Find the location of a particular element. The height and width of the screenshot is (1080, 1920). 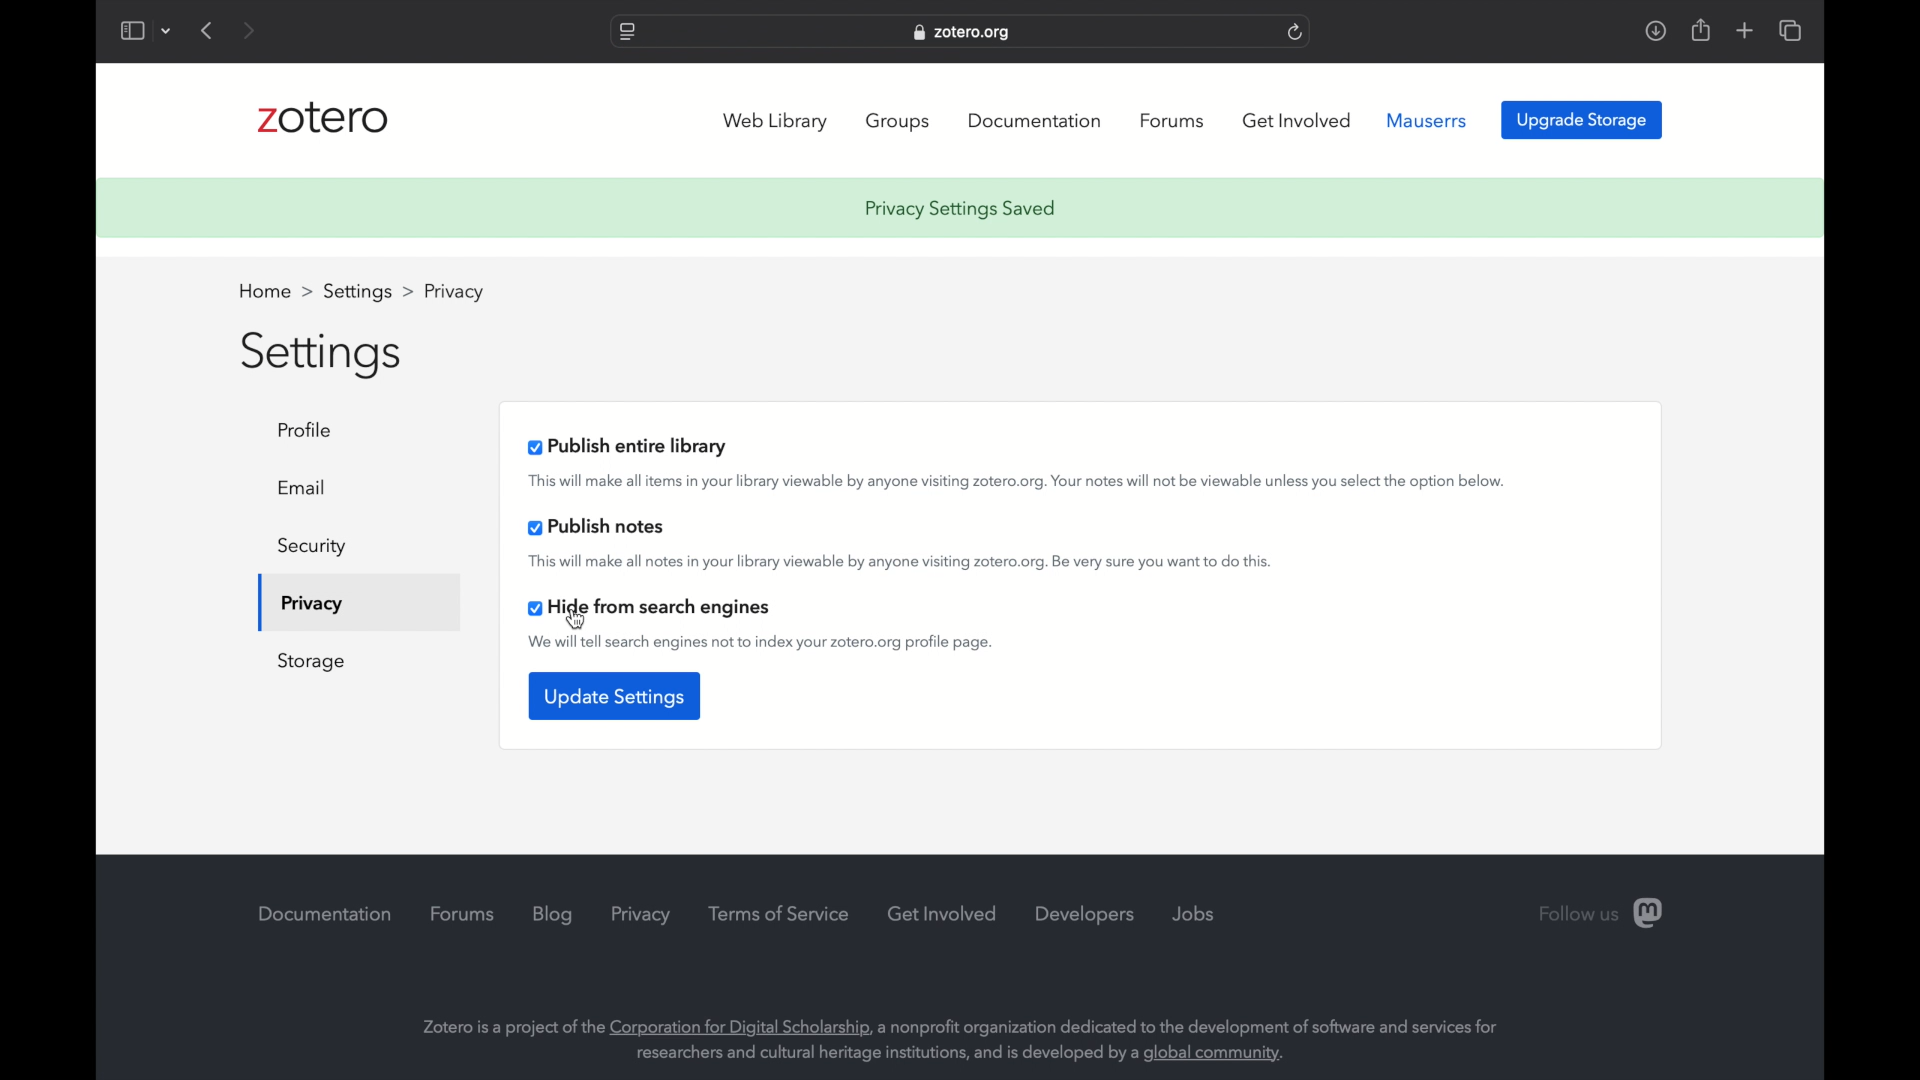

cursor is located at coordinates (577, 619).